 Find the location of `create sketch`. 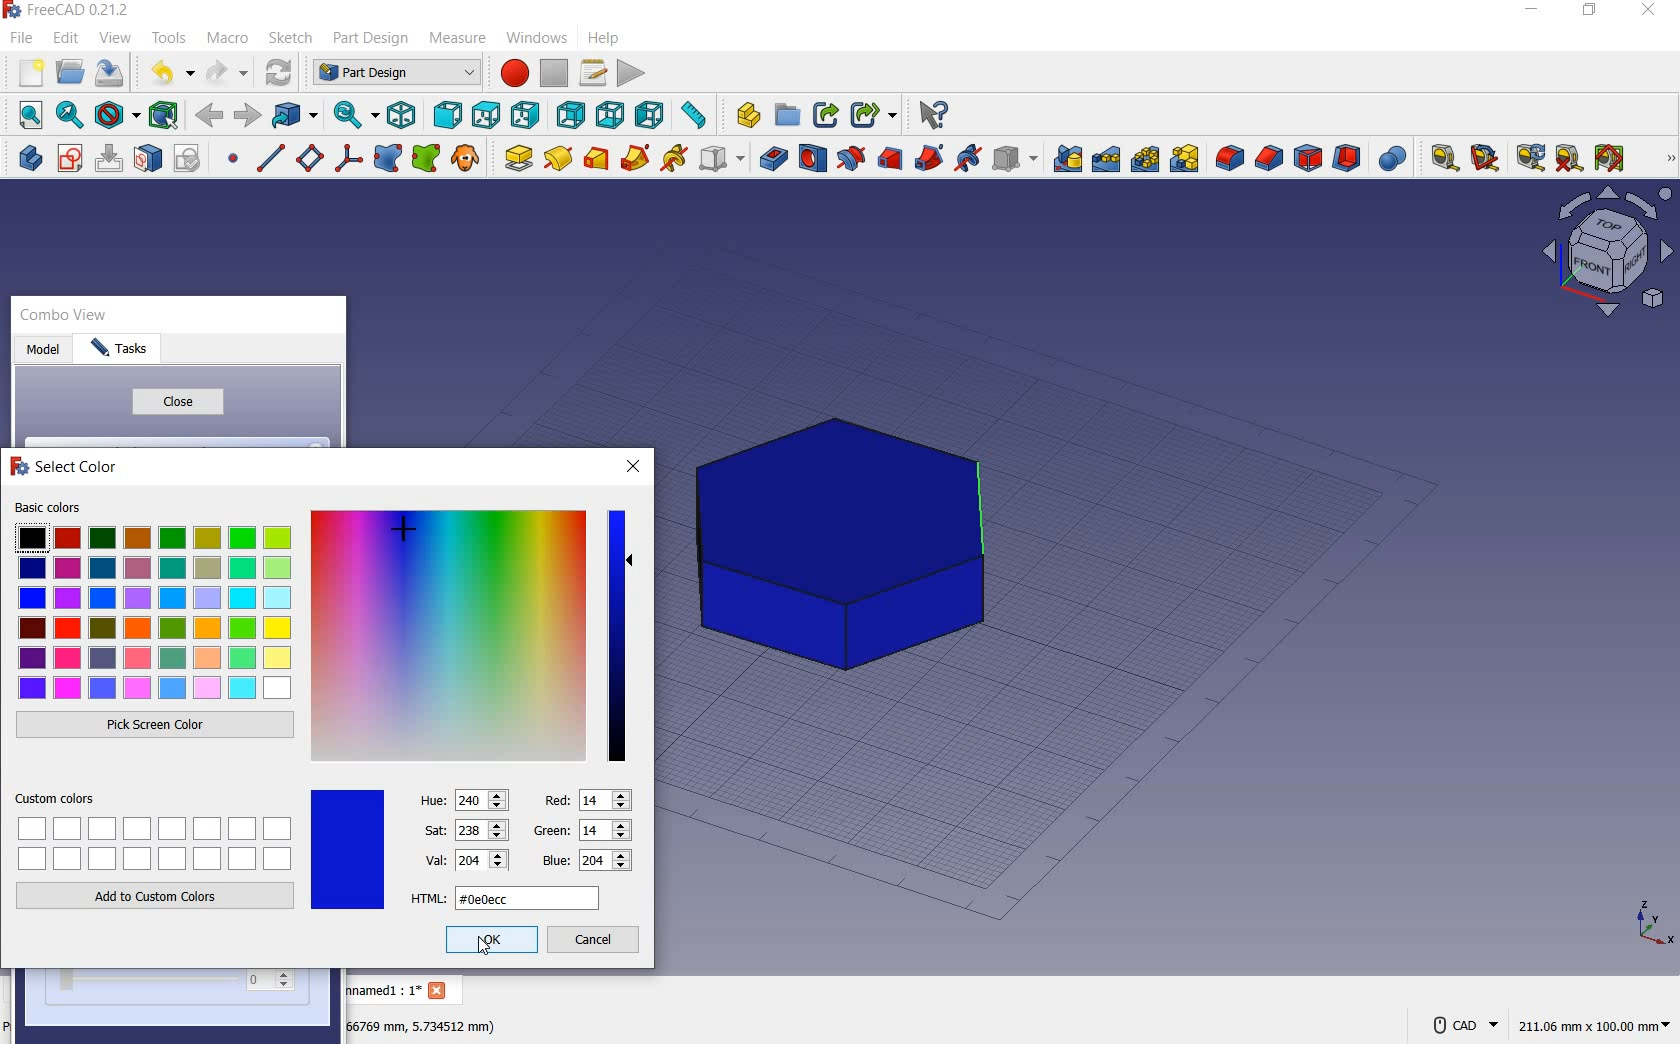

create sketch is located at coordinates (69, 159).